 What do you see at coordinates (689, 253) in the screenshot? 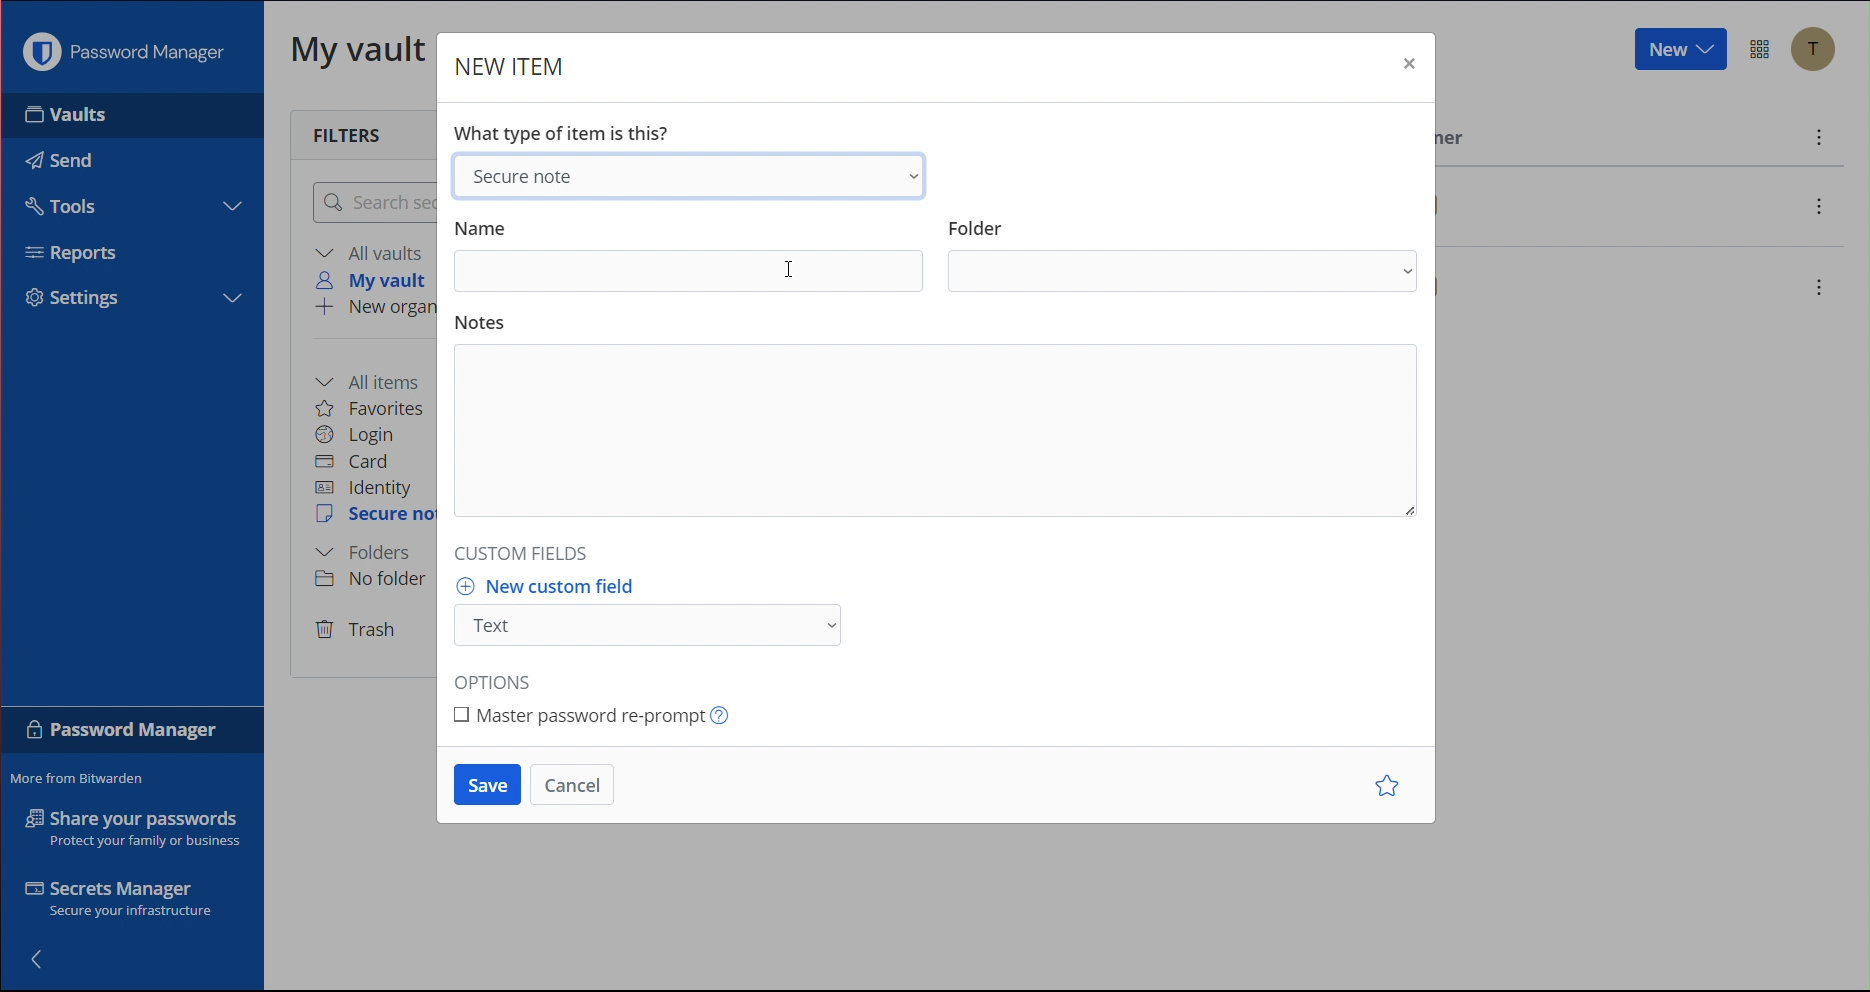
I see `Name` at bounding box center [689, 253].